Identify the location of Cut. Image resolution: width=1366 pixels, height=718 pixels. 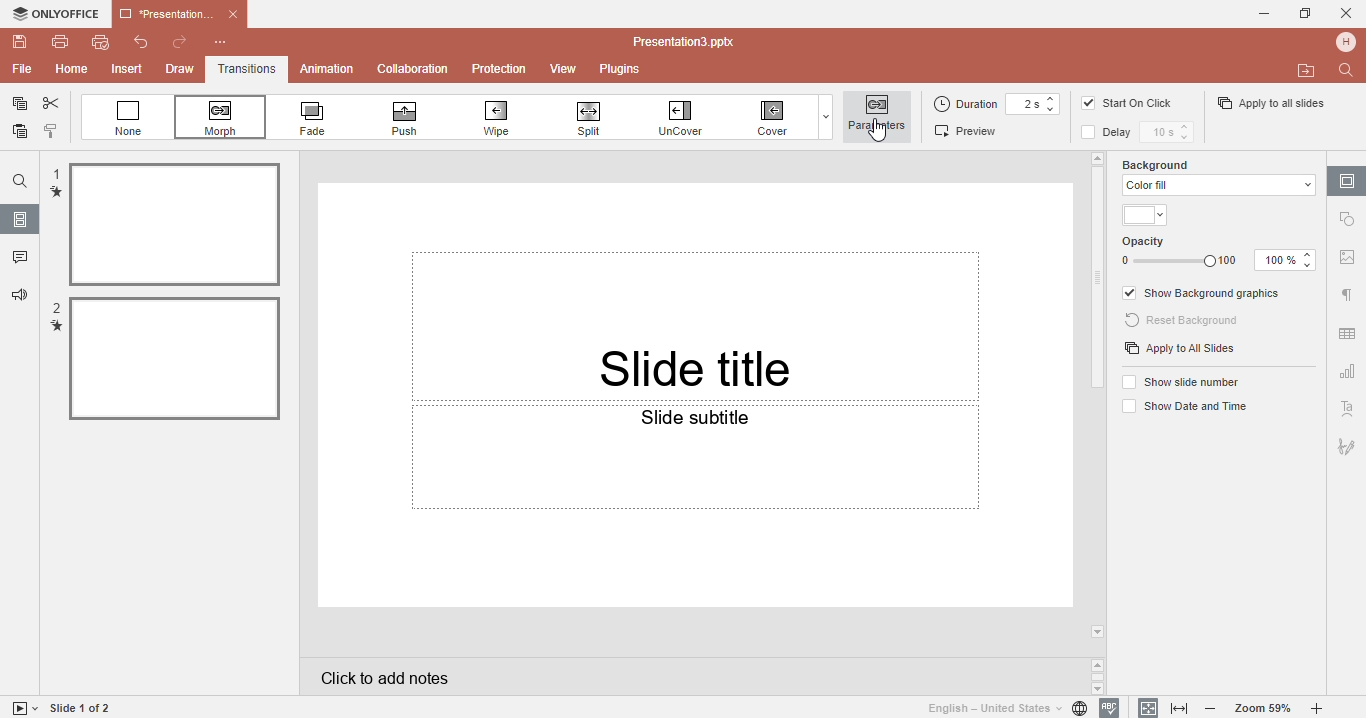
(52, 104).